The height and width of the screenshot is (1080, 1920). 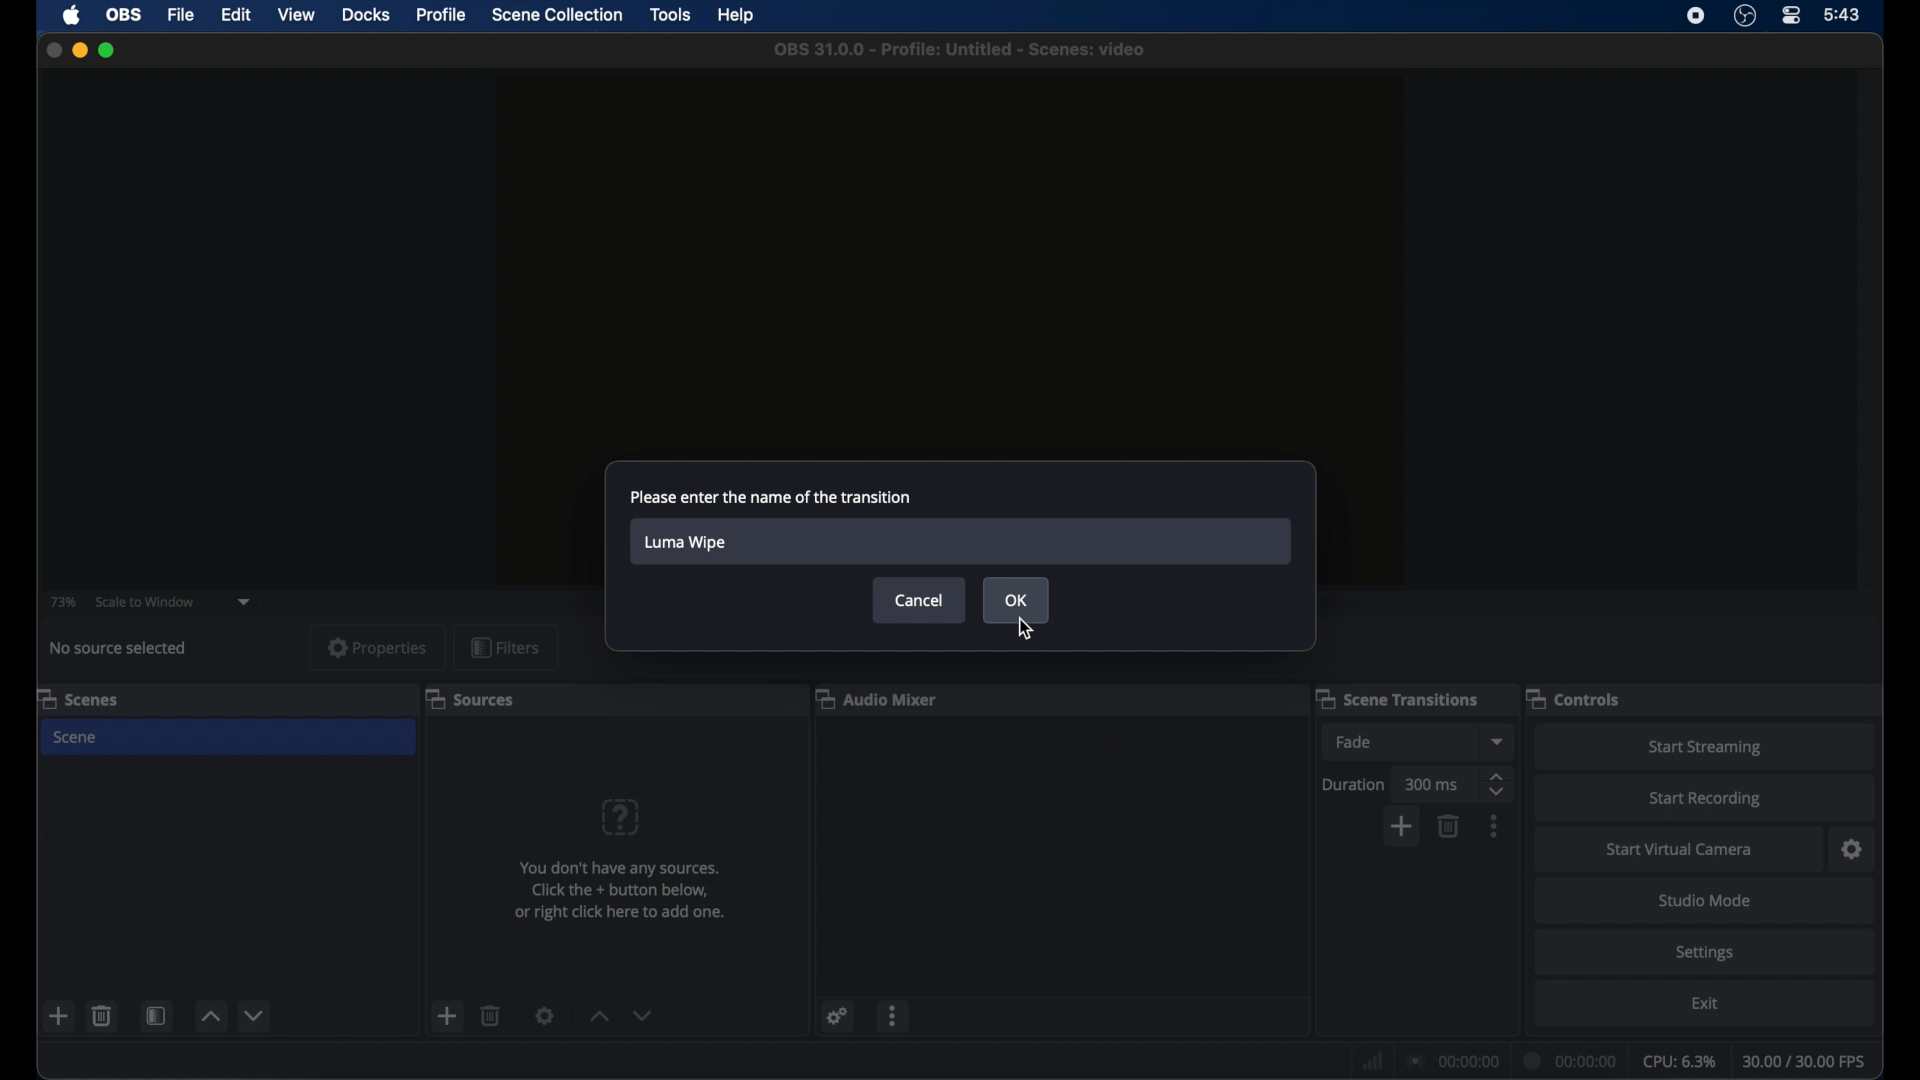 I want to click on control center, so click(x=1792, y=15).